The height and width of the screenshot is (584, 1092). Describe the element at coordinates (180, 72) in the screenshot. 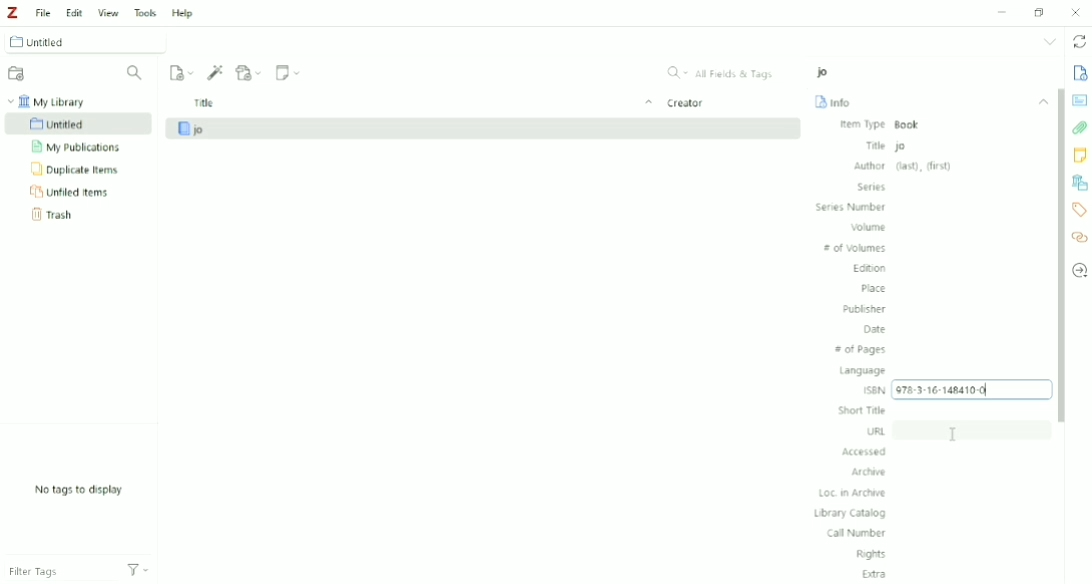

I see `New Item` at that location.